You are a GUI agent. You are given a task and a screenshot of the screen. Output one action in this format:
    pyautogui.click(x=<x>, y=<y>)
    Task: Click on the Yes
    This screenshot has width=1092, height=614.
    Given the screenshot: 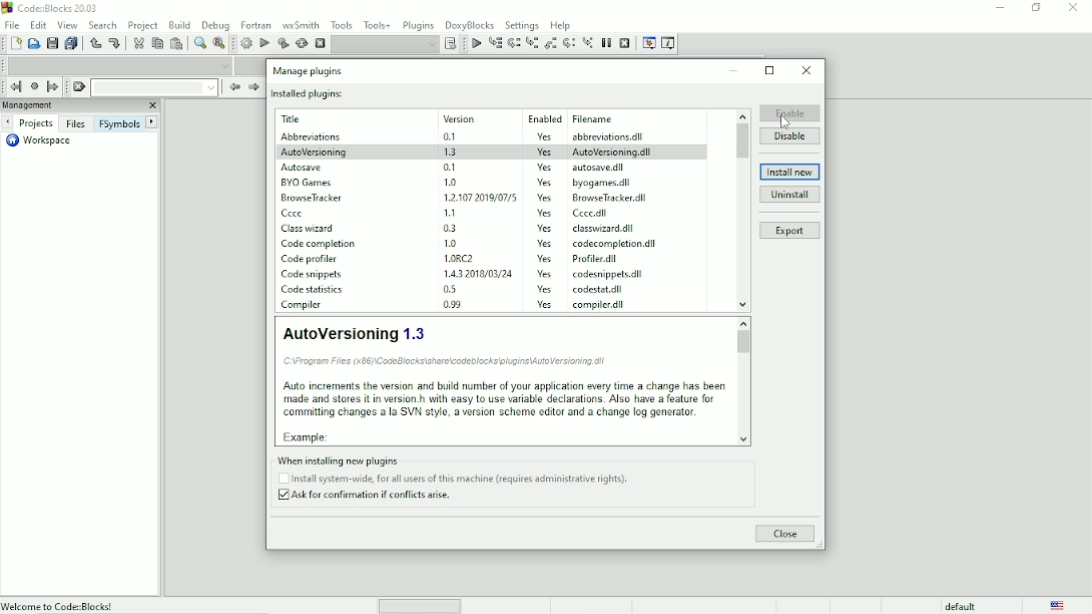 What is the action you would take?
    pyautogui.click(x=545, y=274)
    